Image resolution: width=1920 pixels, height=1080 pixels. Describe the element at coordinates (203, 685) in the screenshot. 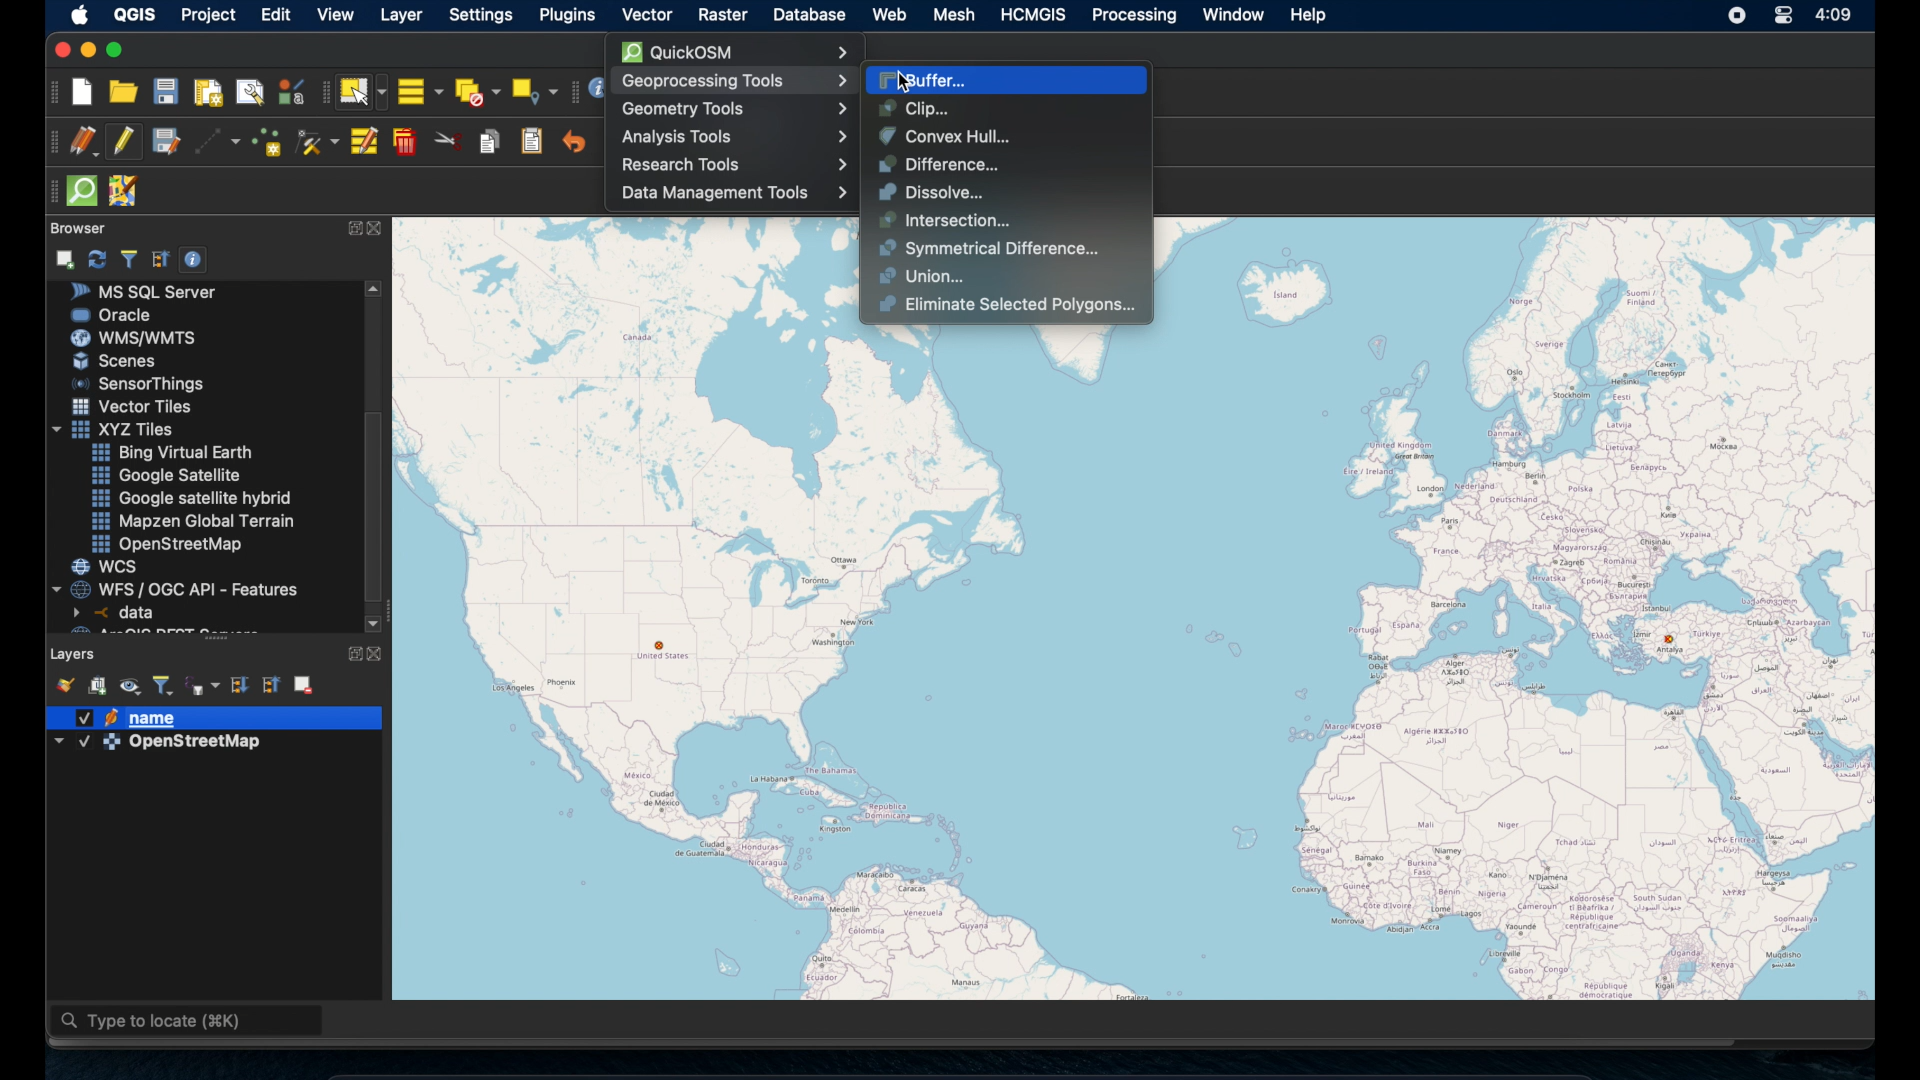

I see `filter legend by expression` at that location.